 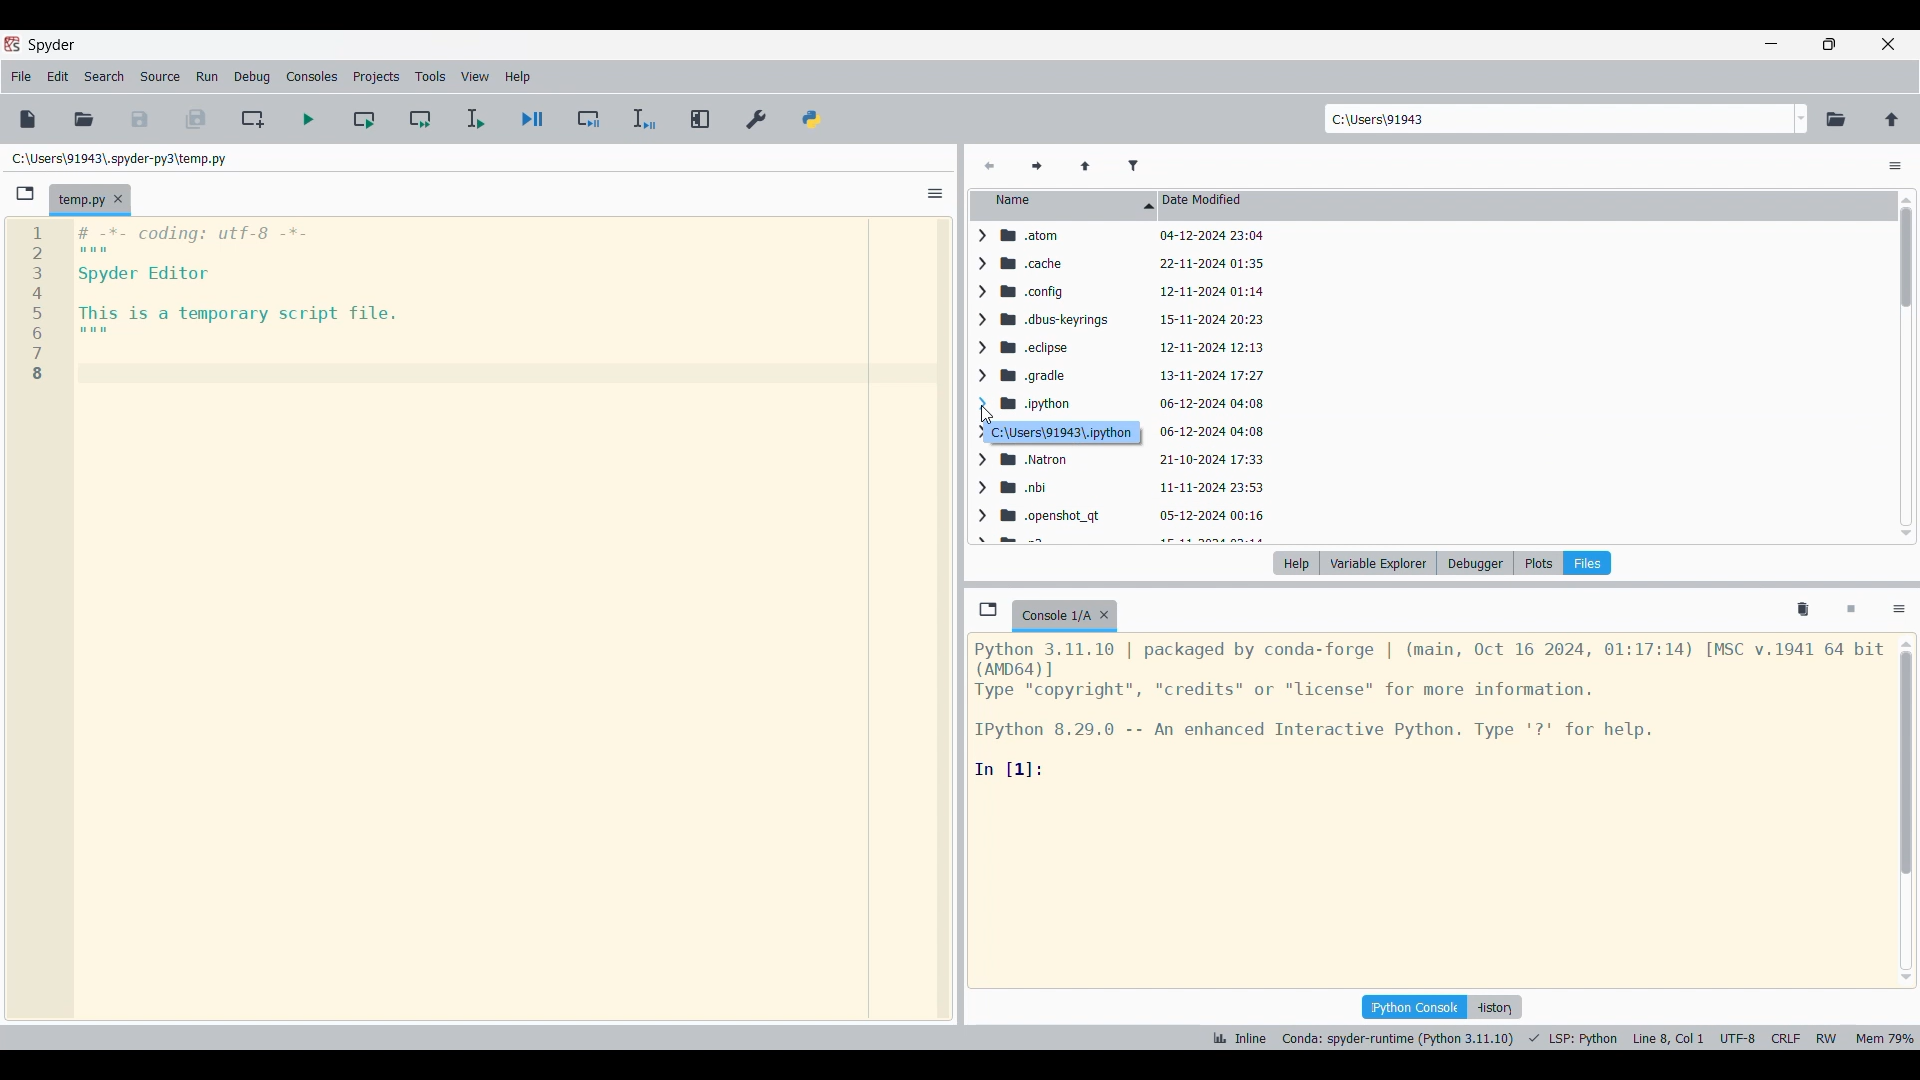 I want to click on File menu, so click(x=21, y=77).